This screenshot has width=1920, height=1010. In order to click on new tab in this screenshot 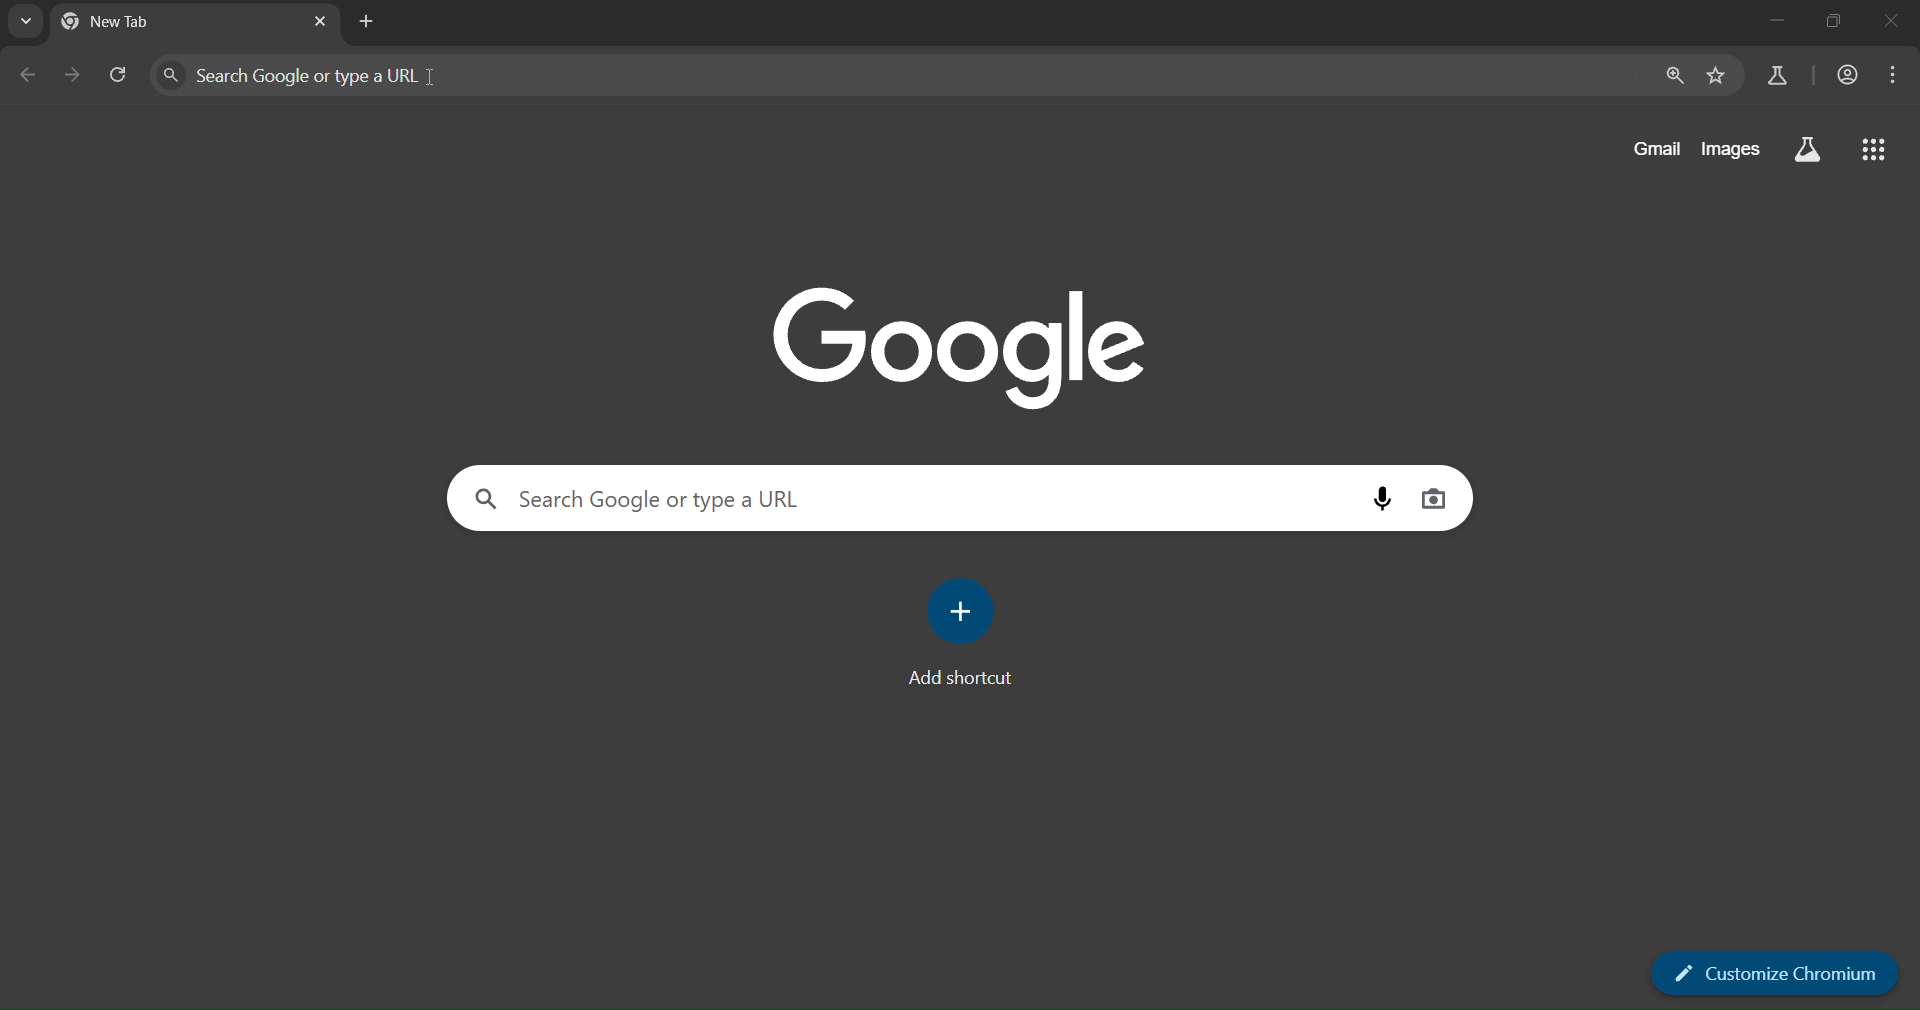, I will do `click(323, 22)`.